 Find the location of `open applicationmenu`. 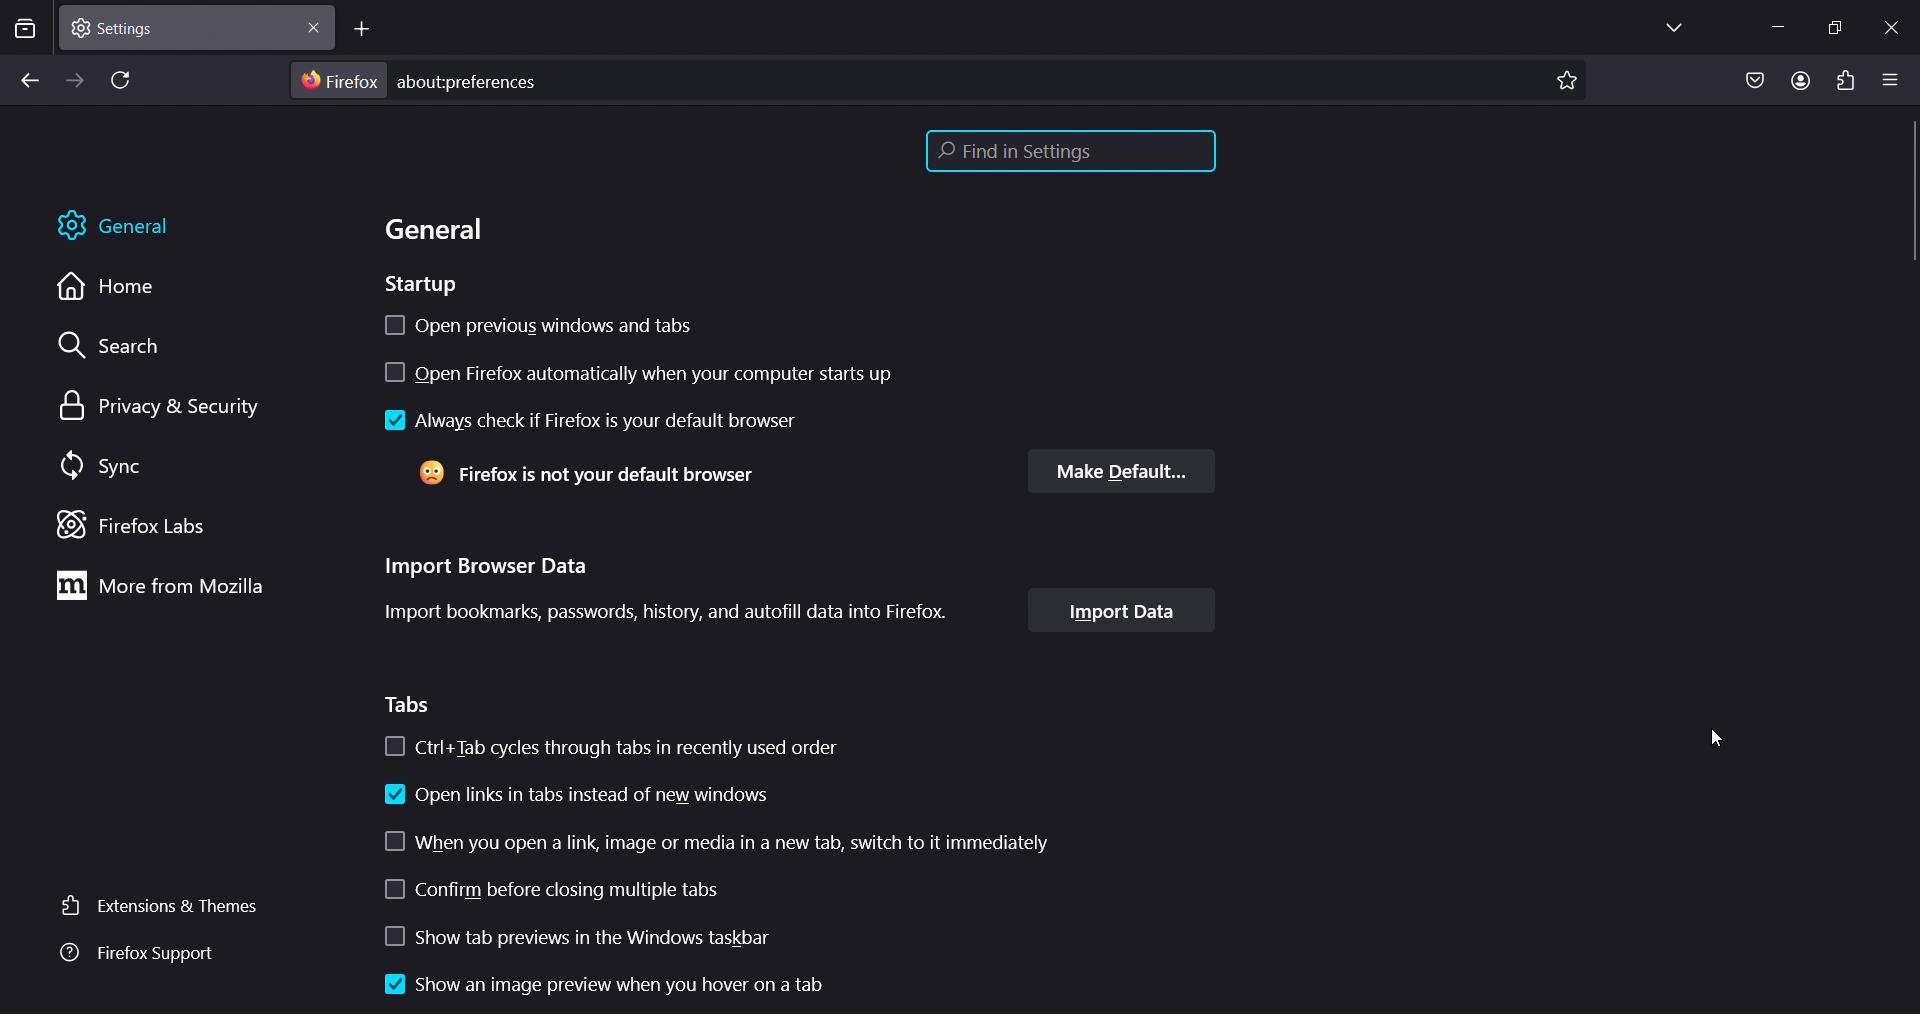

open applicationmenu is located at coordinates (1891, 77).